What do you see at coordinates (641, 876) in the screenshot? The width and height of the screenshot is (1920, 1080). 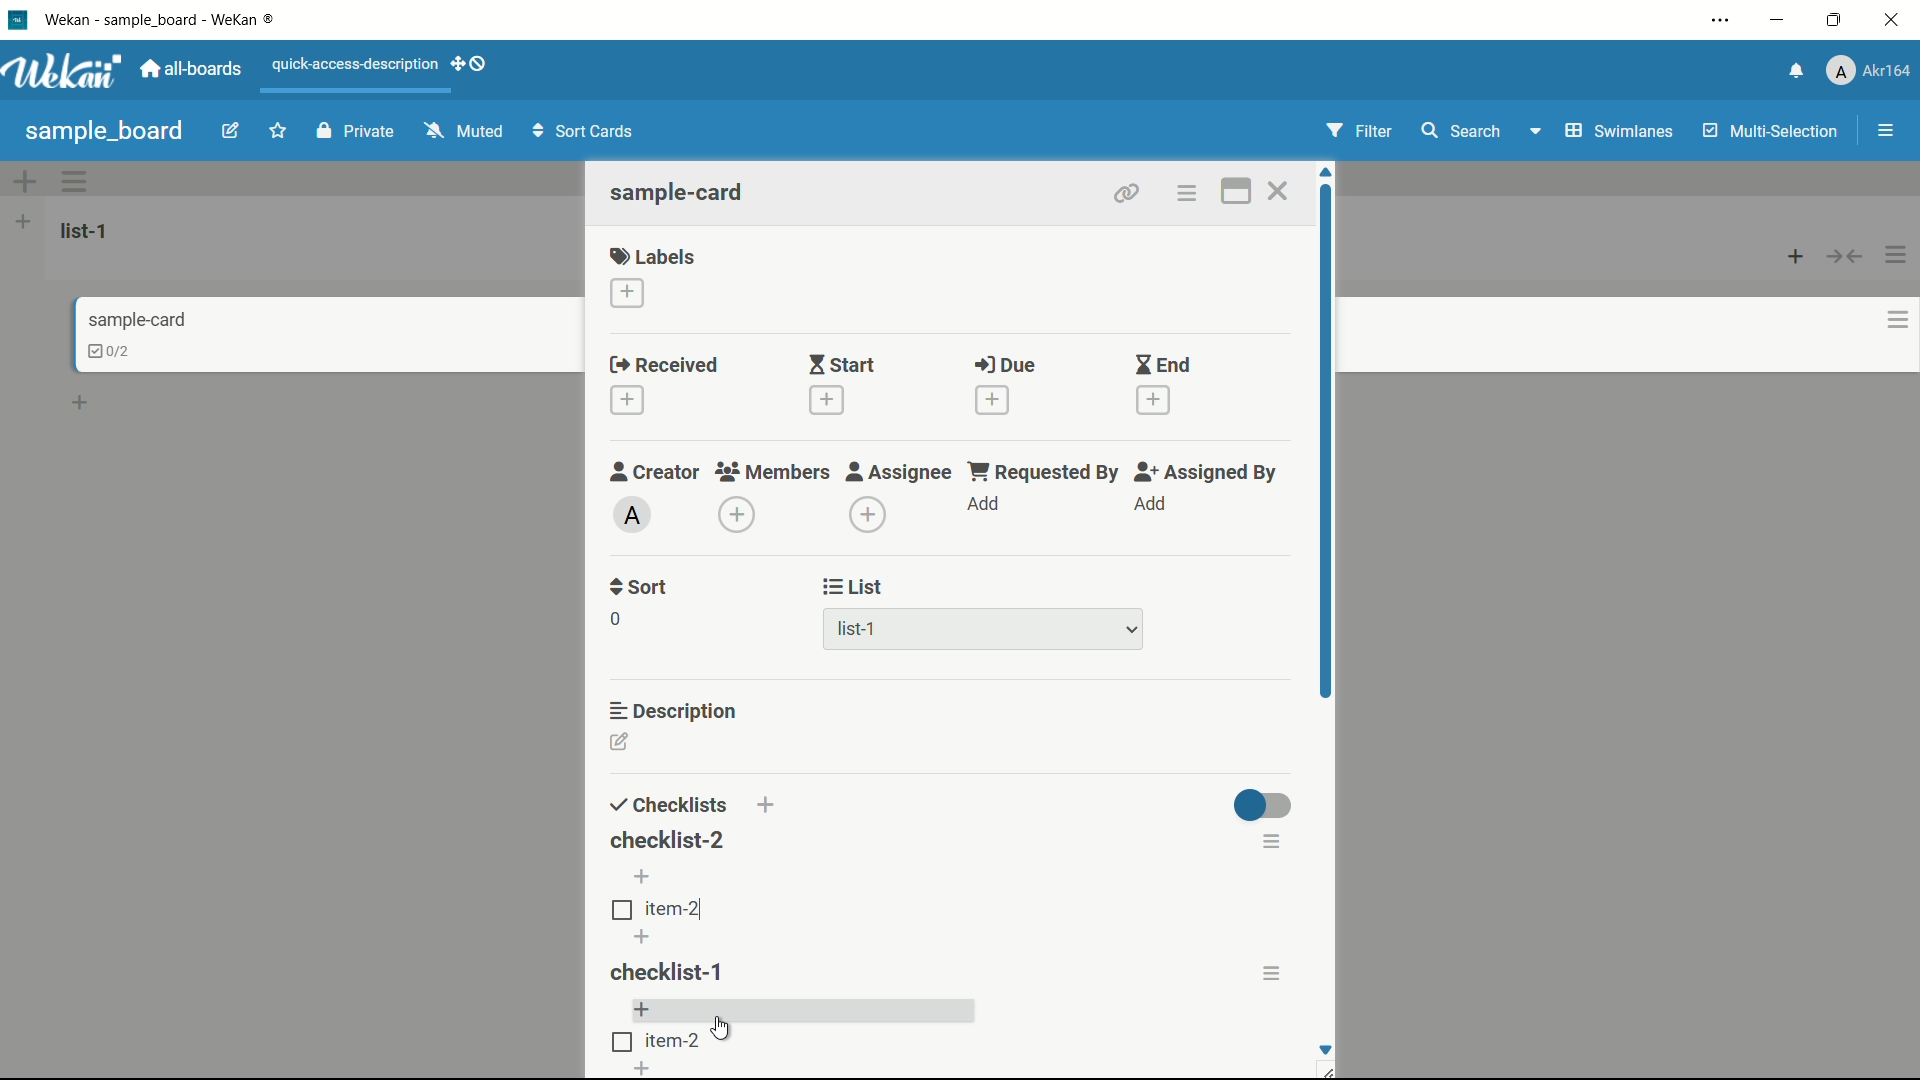 I see `add` at bounding box center [641, 876].